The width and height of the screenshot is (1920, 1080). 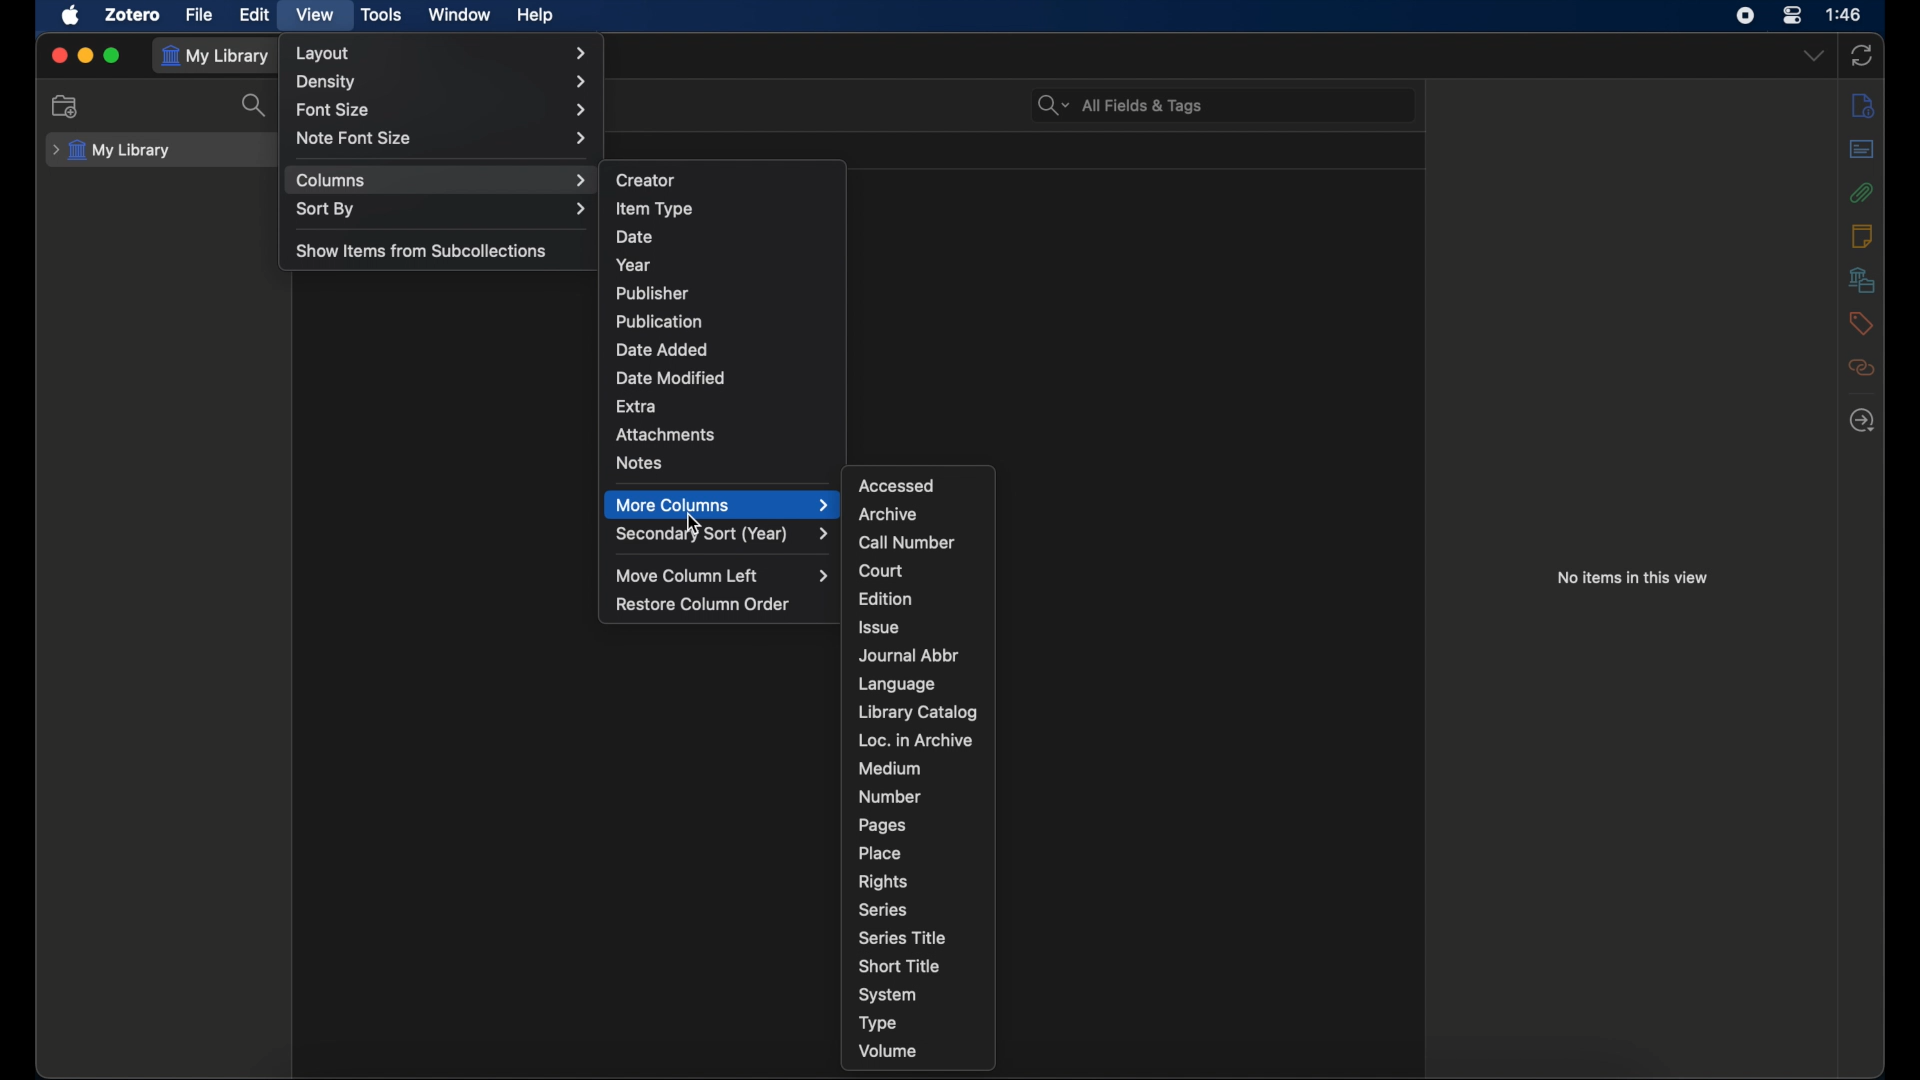 I want to click on series title, so click(x=905, y=937).